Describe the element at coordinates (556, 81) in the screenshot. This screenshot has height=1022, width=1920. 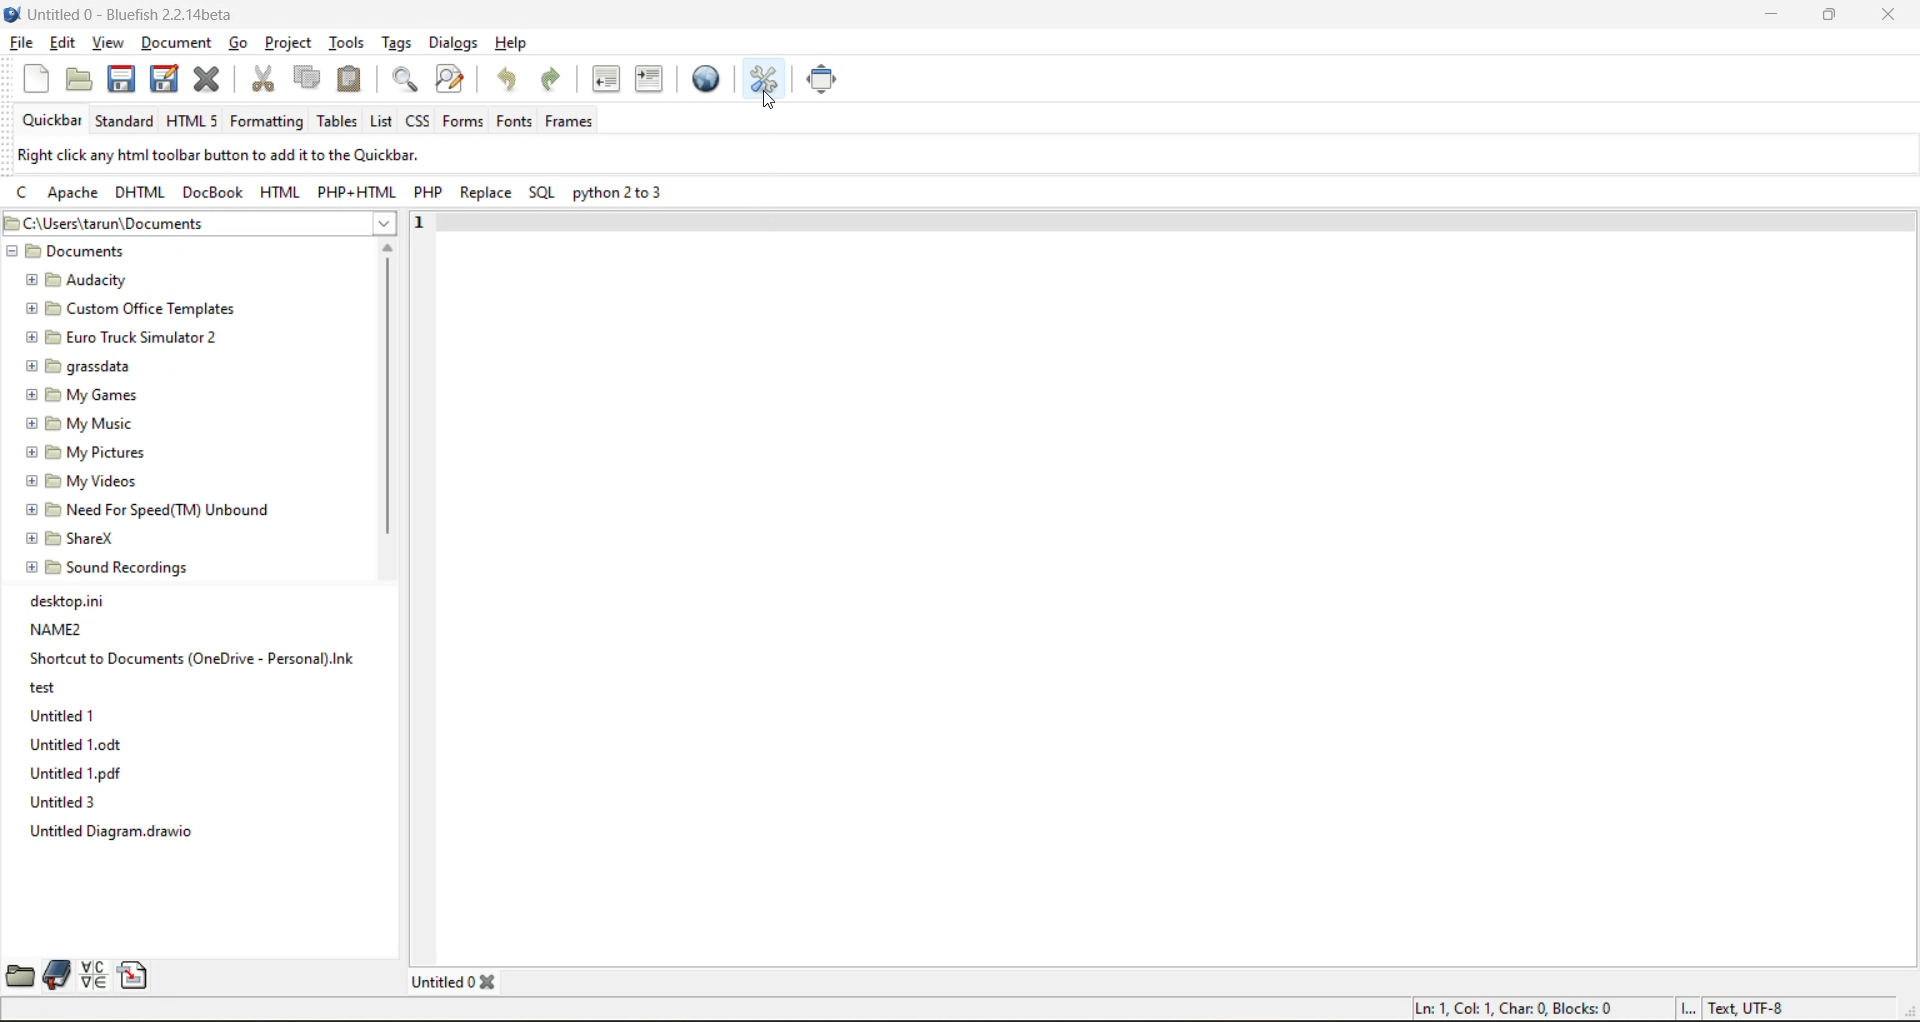
I see `redo` at that location.